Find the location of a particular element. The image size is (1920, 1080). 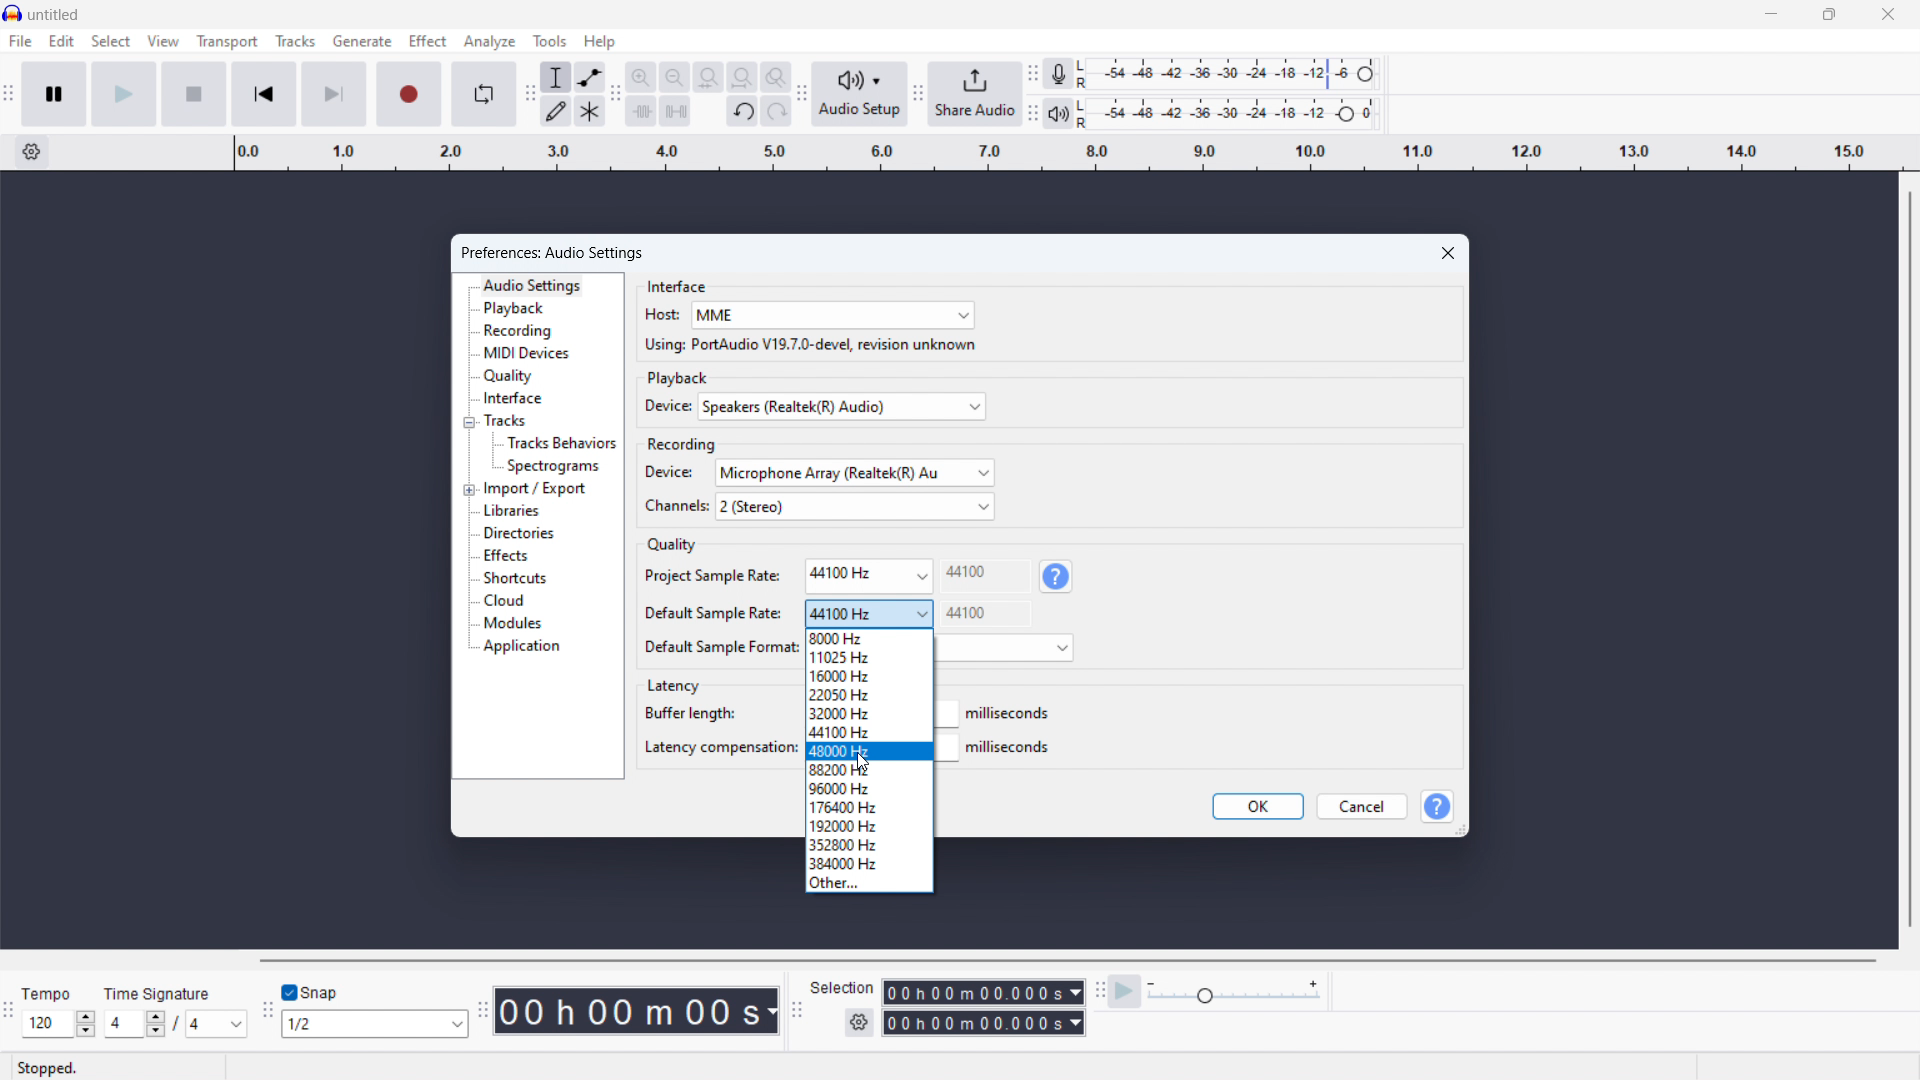

play is located at coordinates (124, 93).